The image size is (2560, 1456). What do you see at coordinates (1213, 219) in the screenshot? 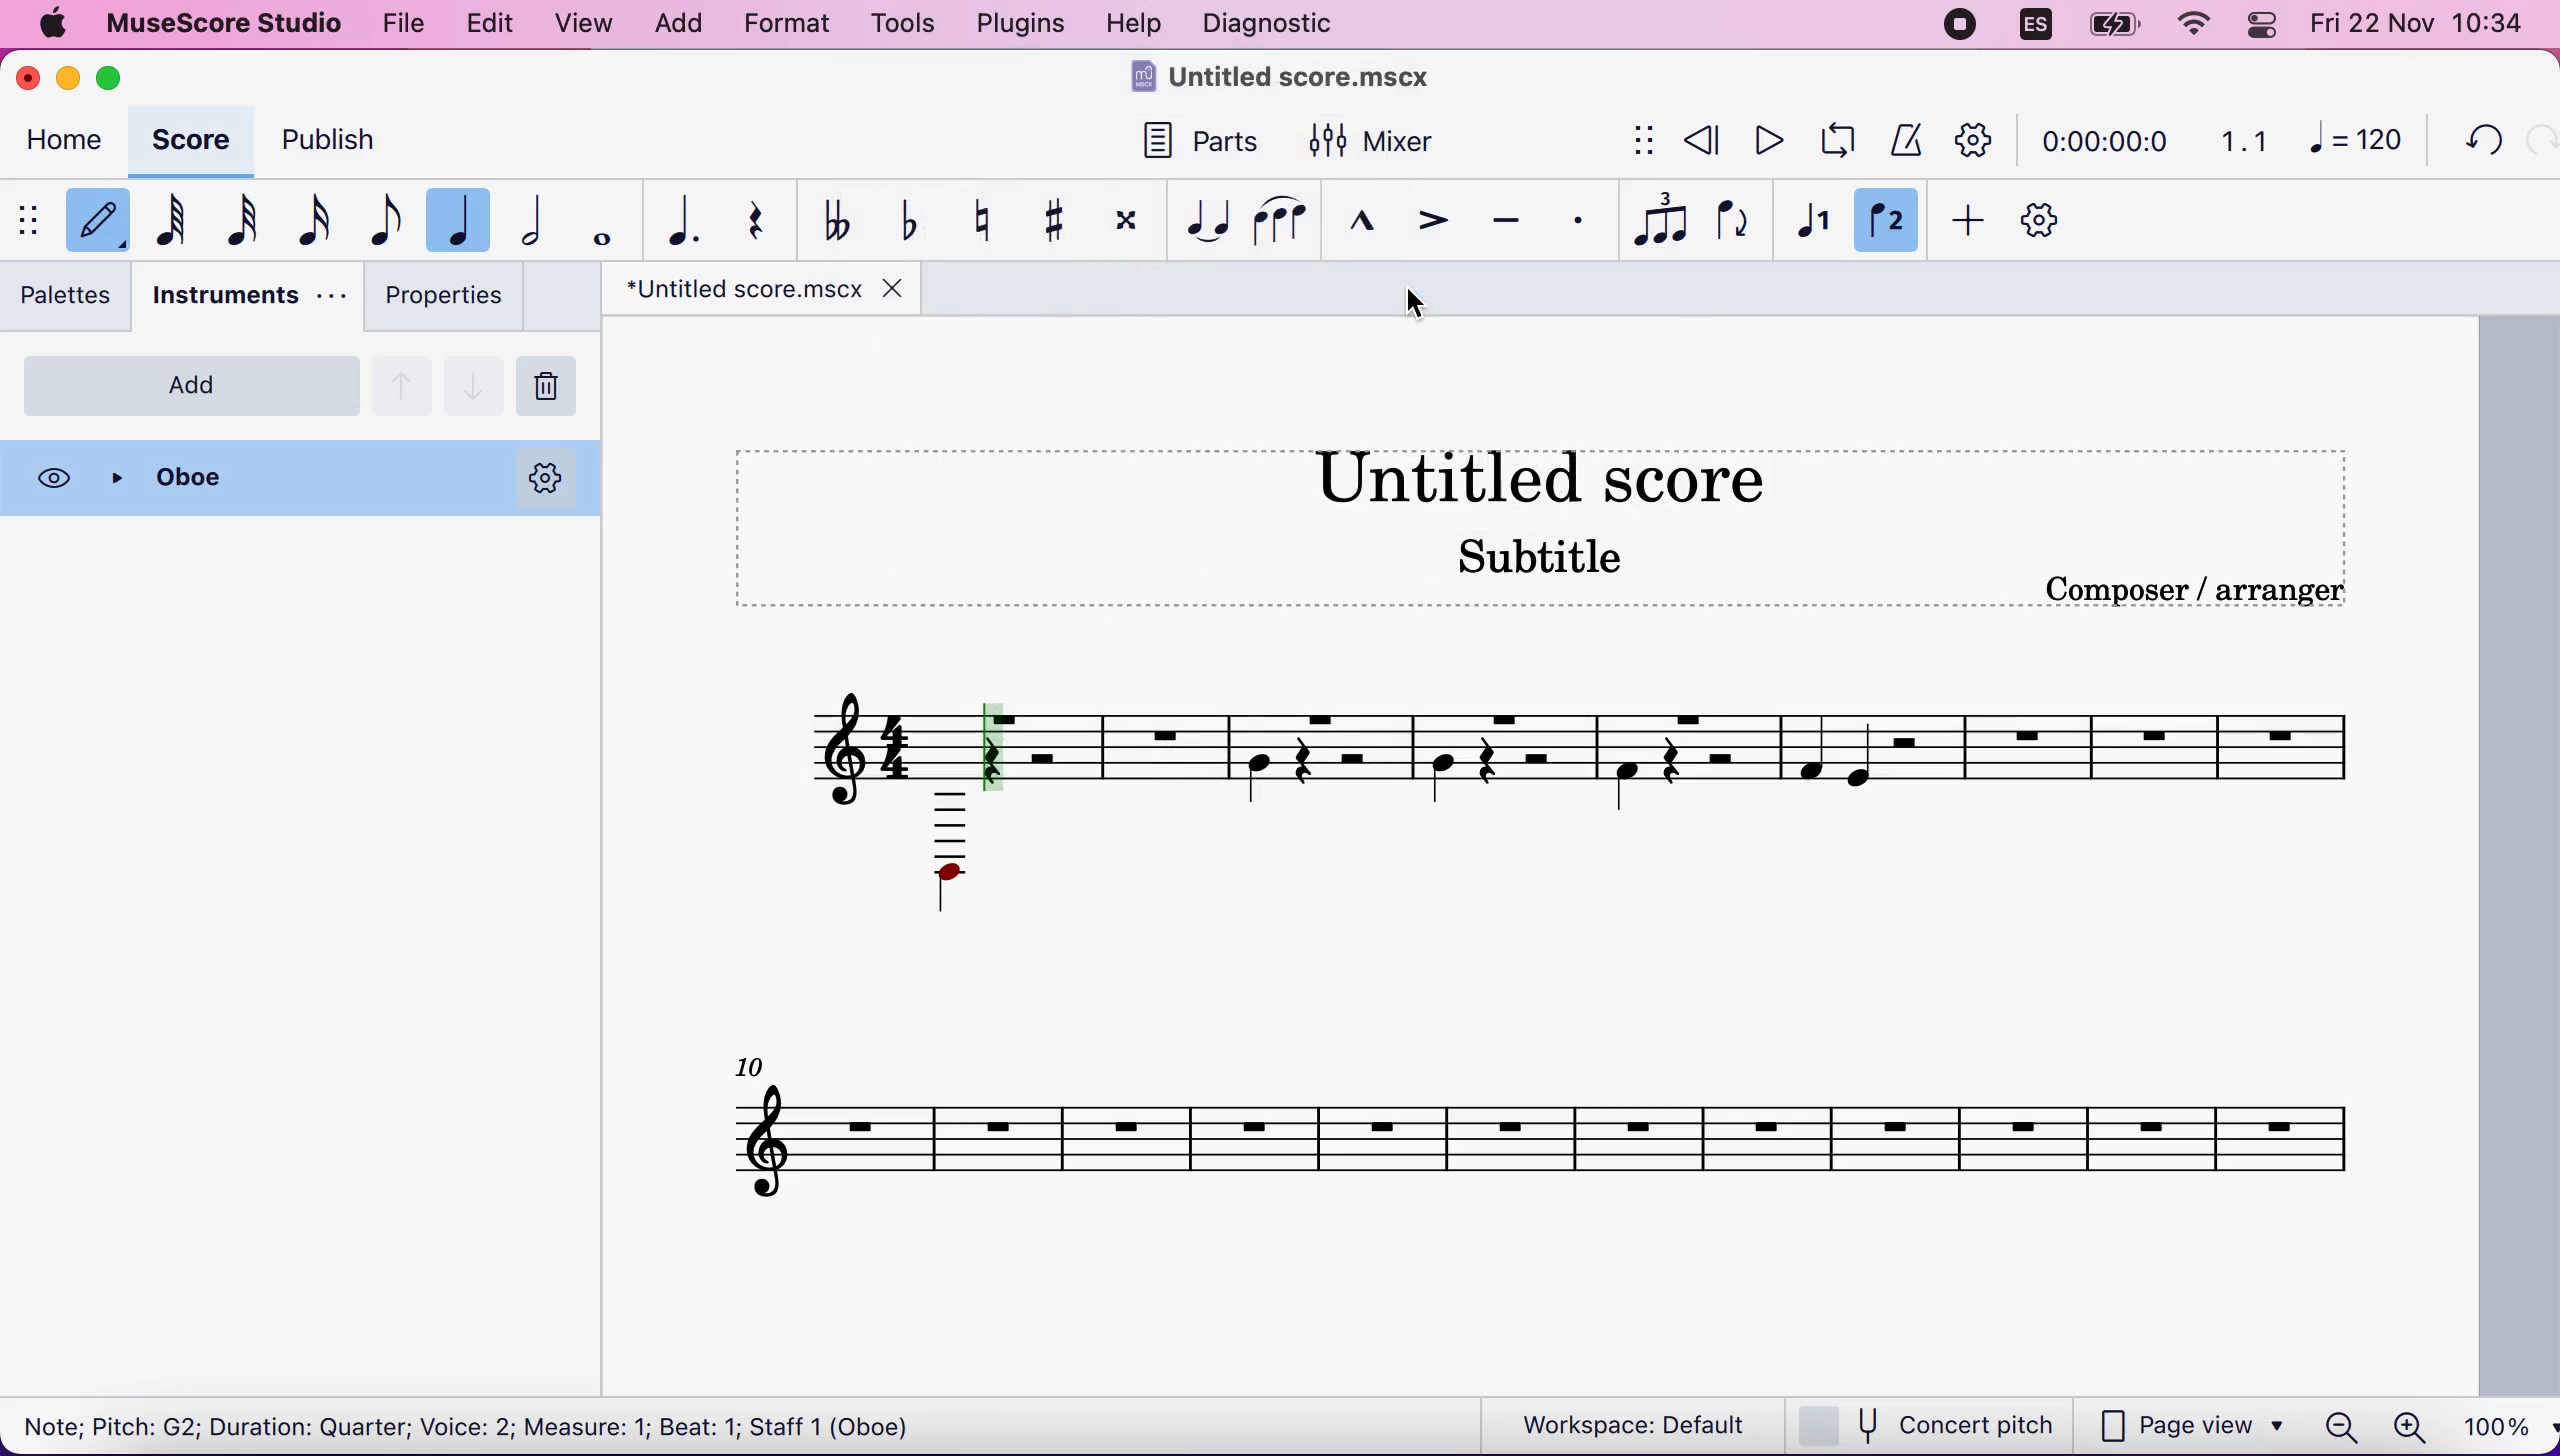
I see `tie` at bounding box center [1213, 219].